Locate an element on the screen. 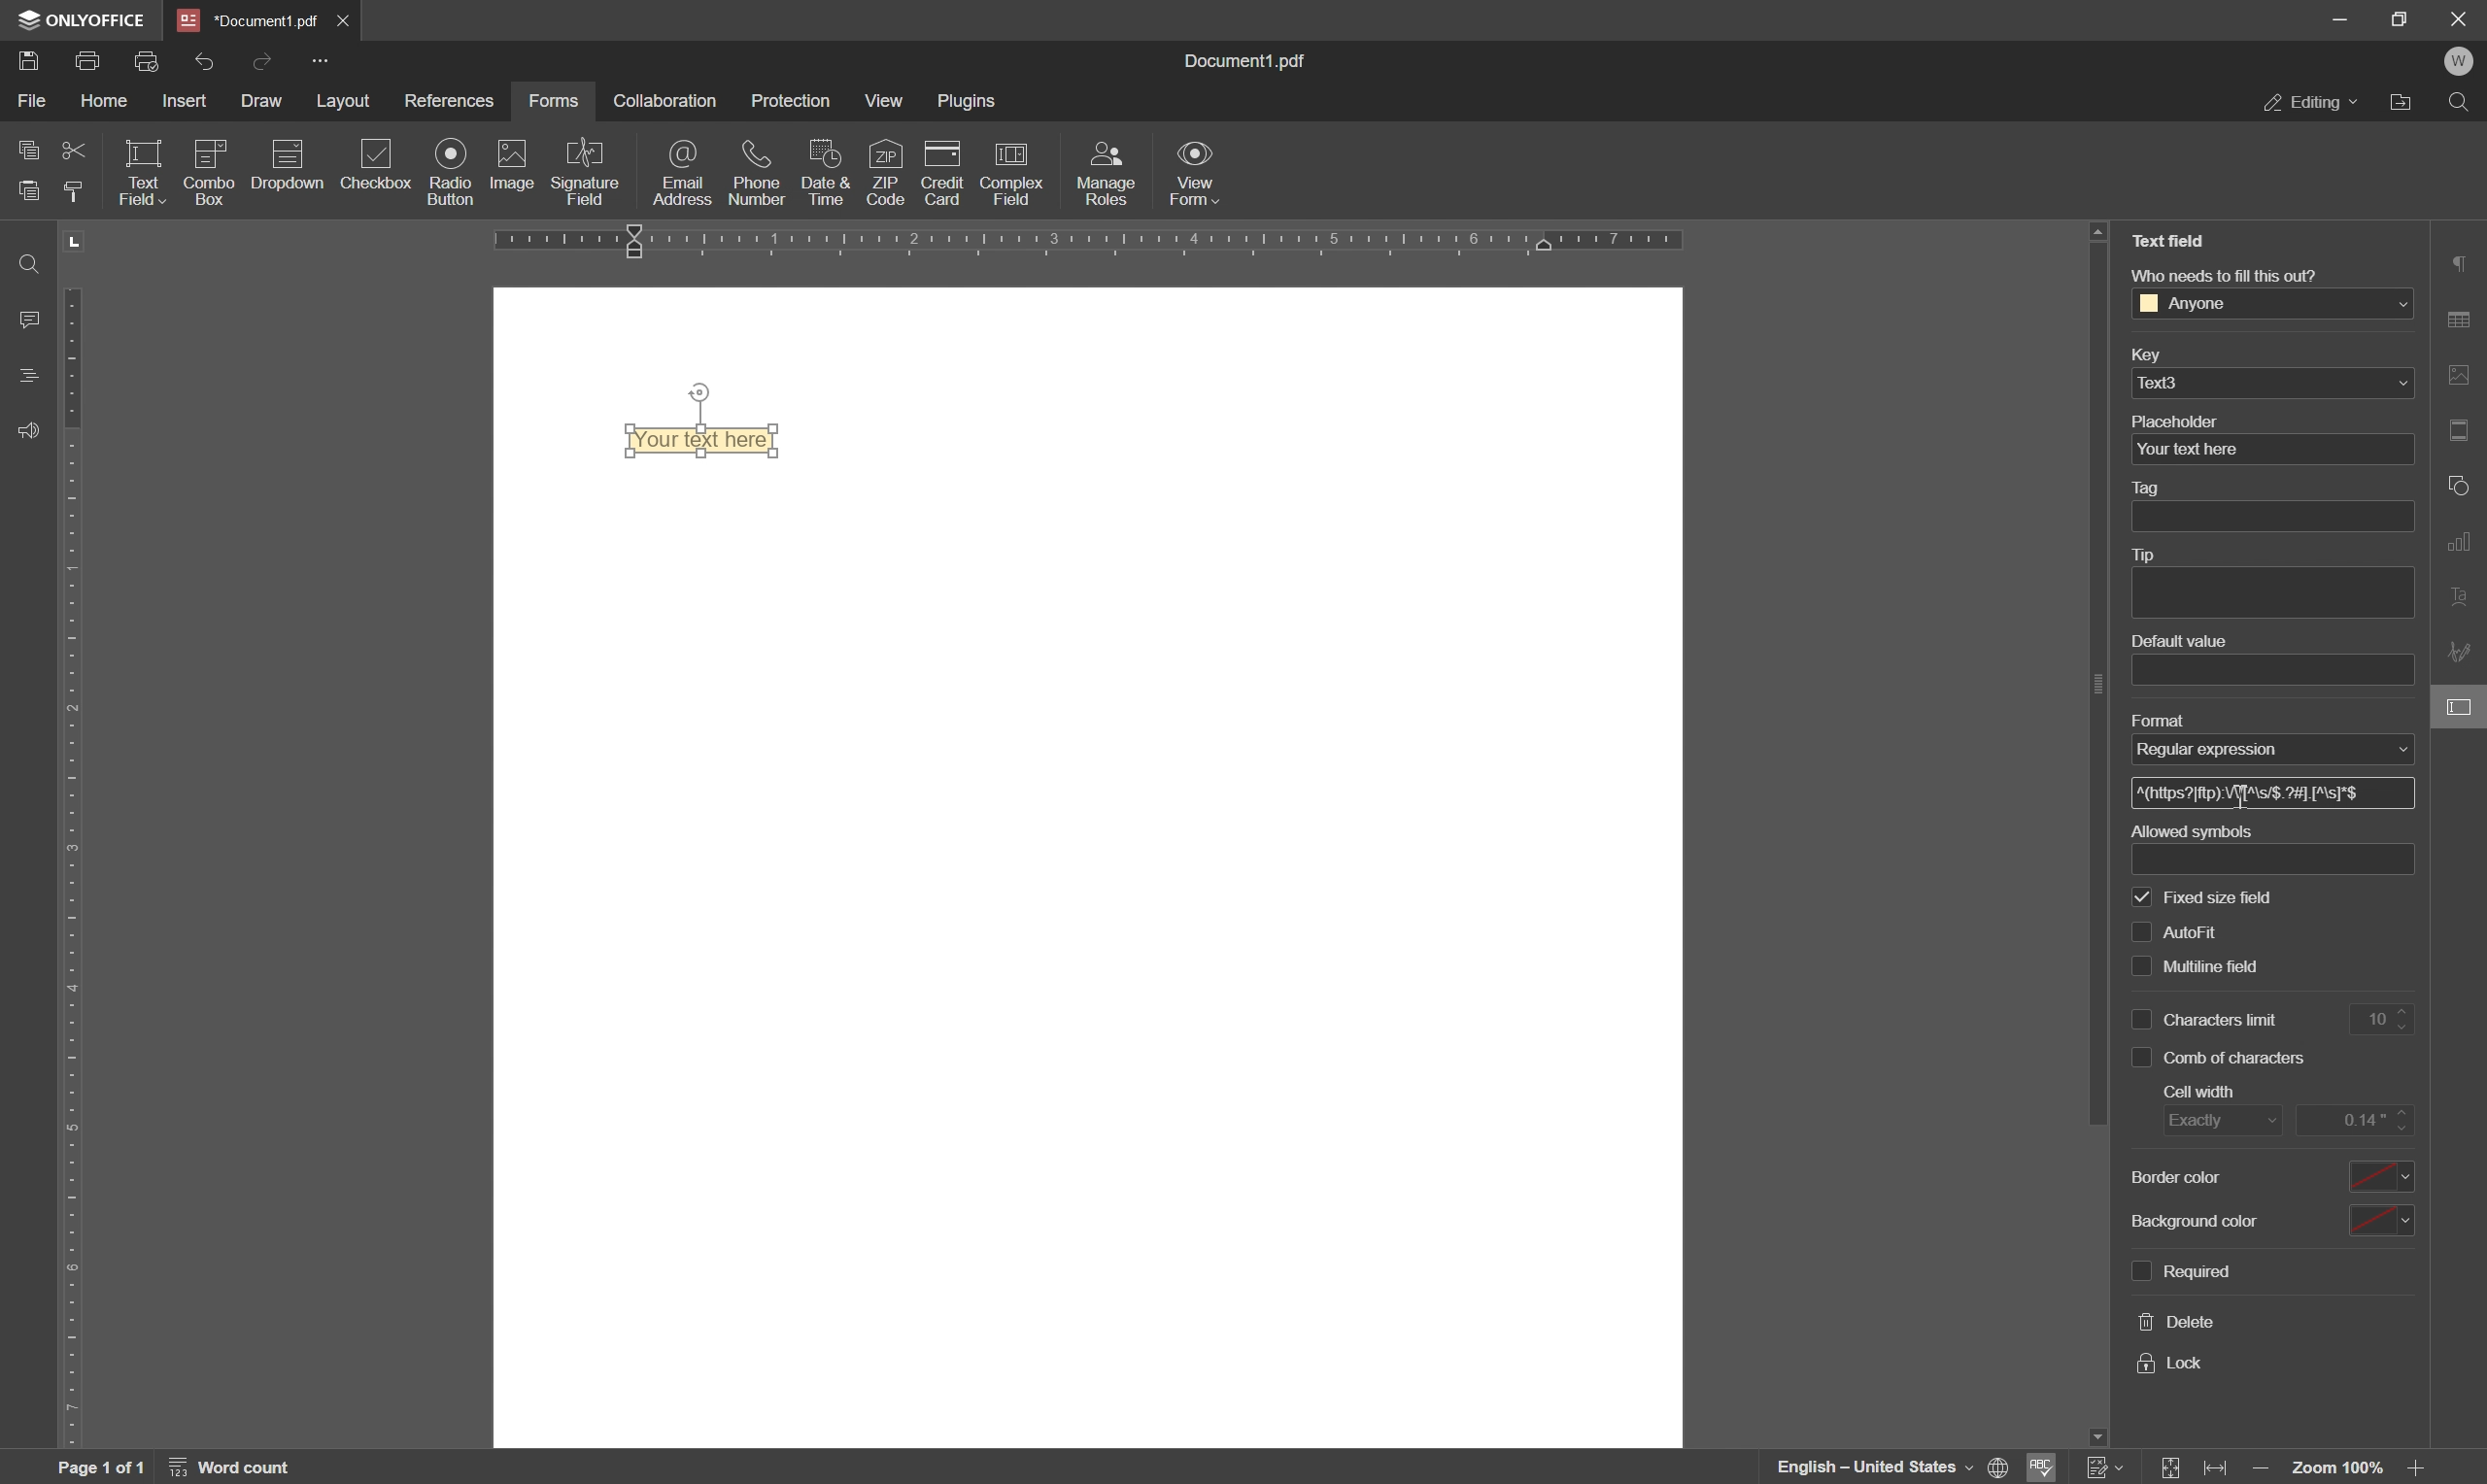  cursor is located at coordinates (2242, 797).